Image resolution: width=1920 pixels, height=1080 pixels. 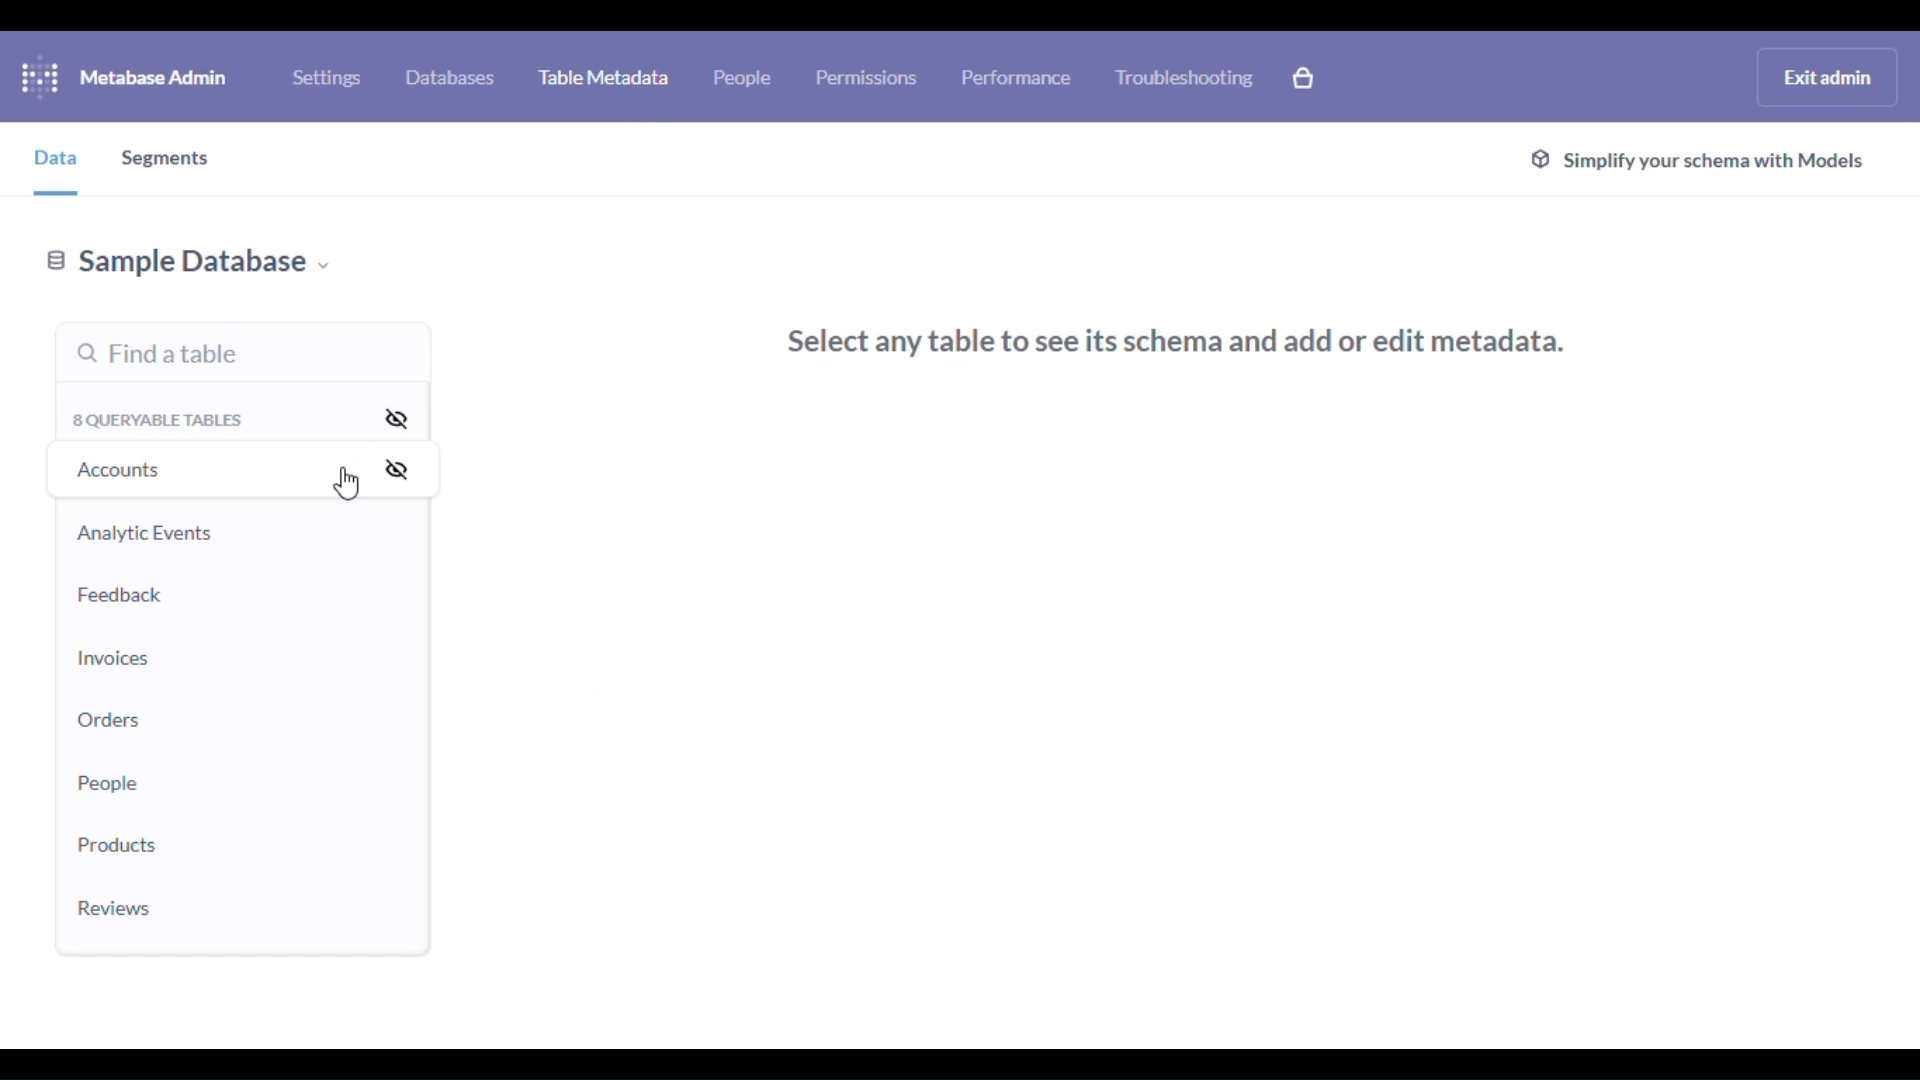 I want to click on databases, so click(x=450, y=76).